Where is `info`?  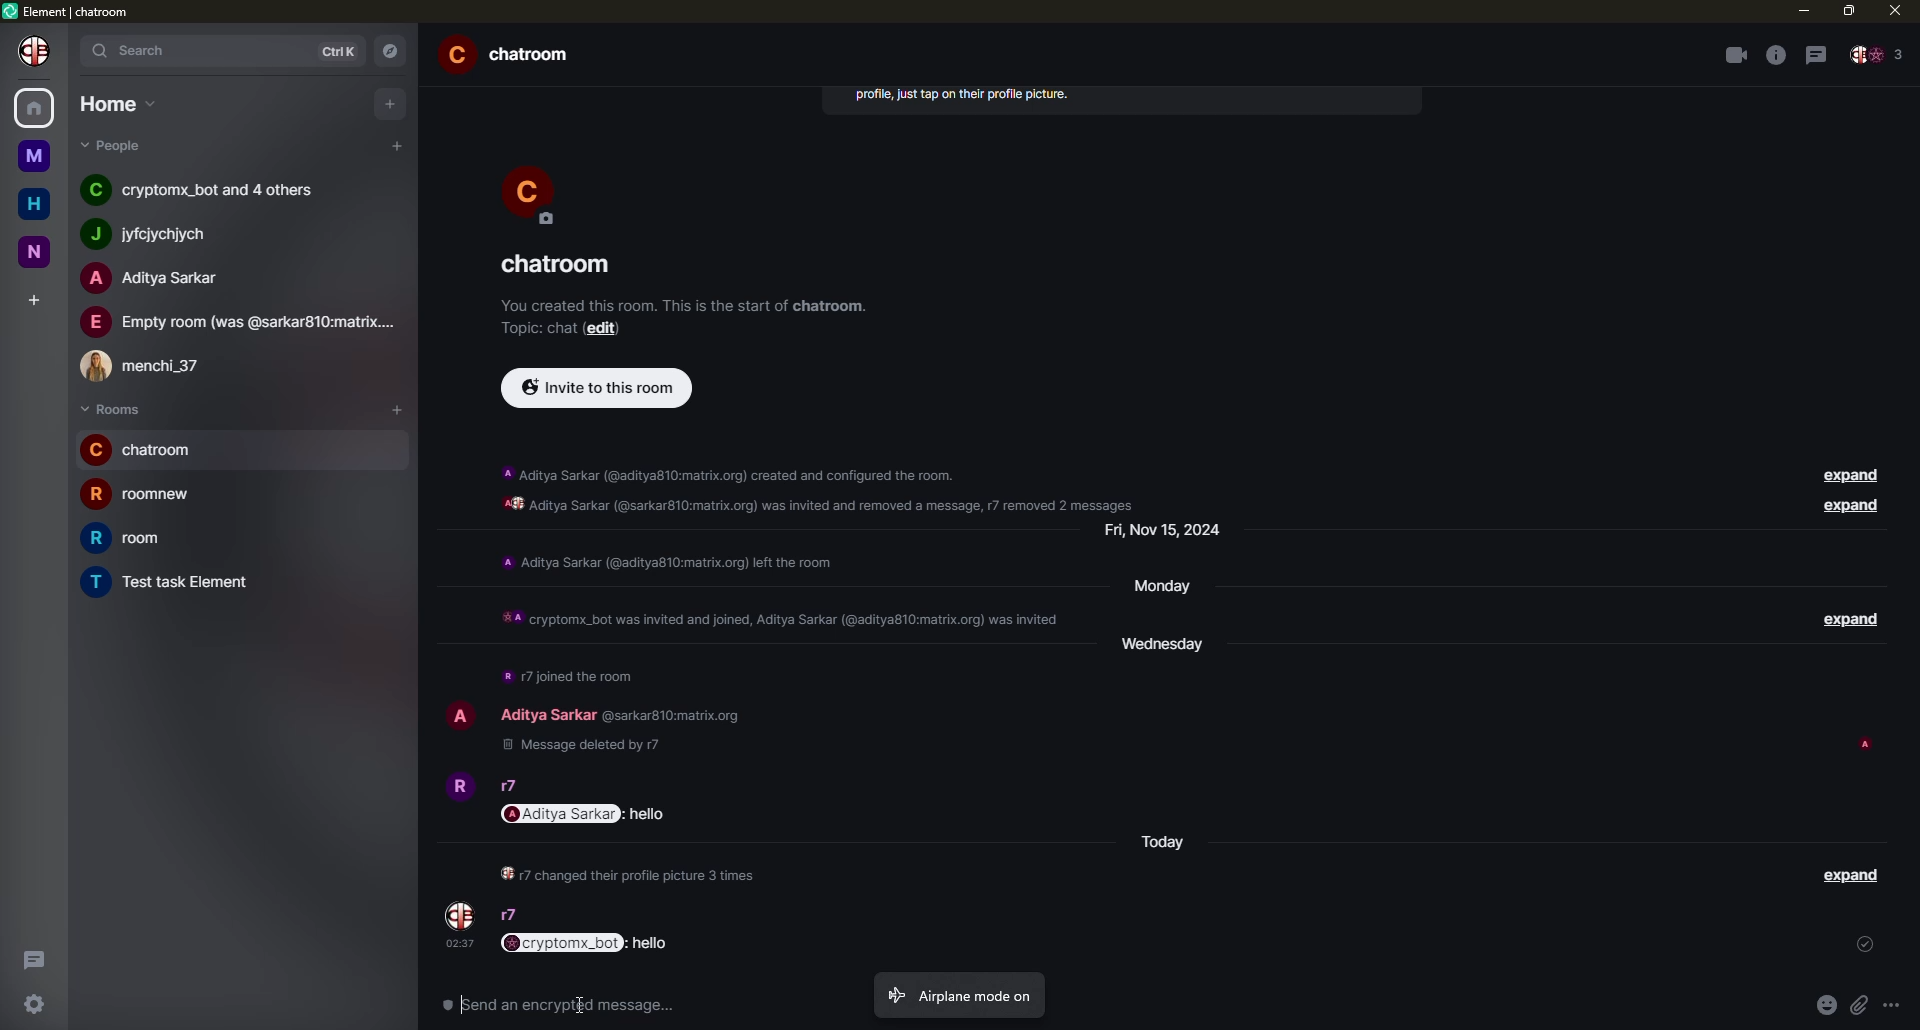
info is located at coordinates (775, 619).